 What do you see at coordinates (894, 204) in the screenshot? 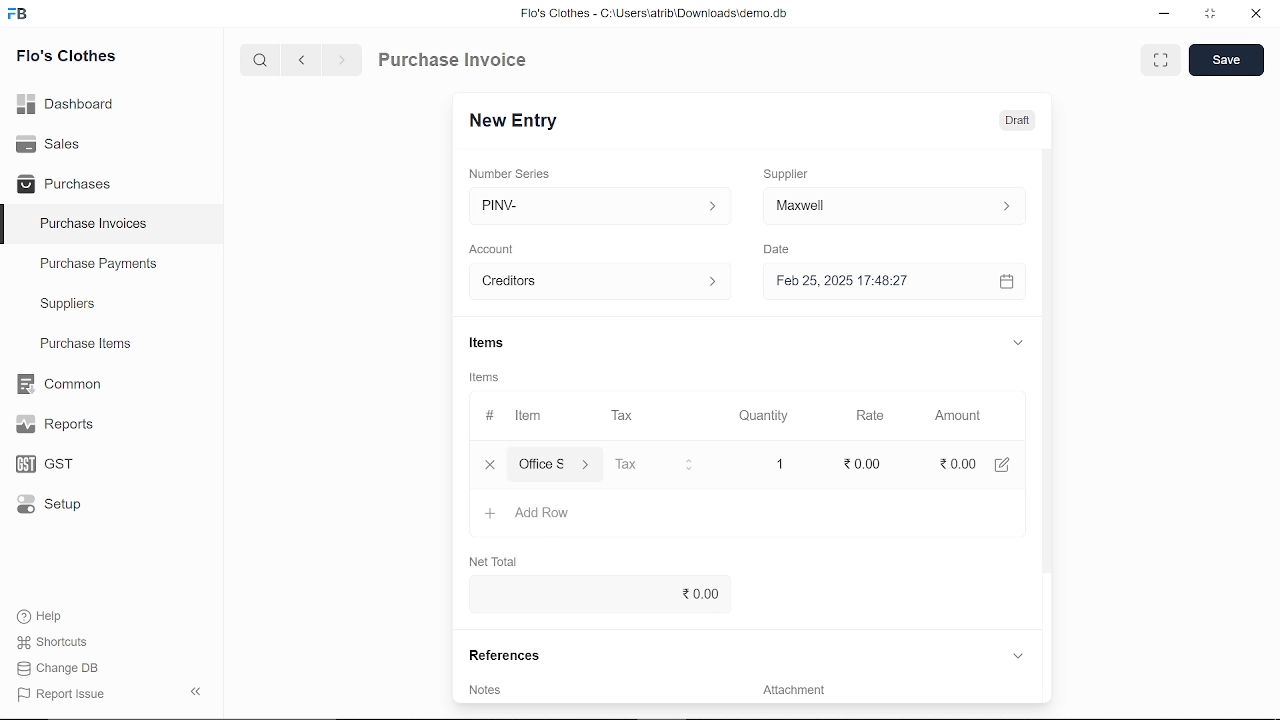
I see `input ‘Supplier` at bounding box center [894, 204].